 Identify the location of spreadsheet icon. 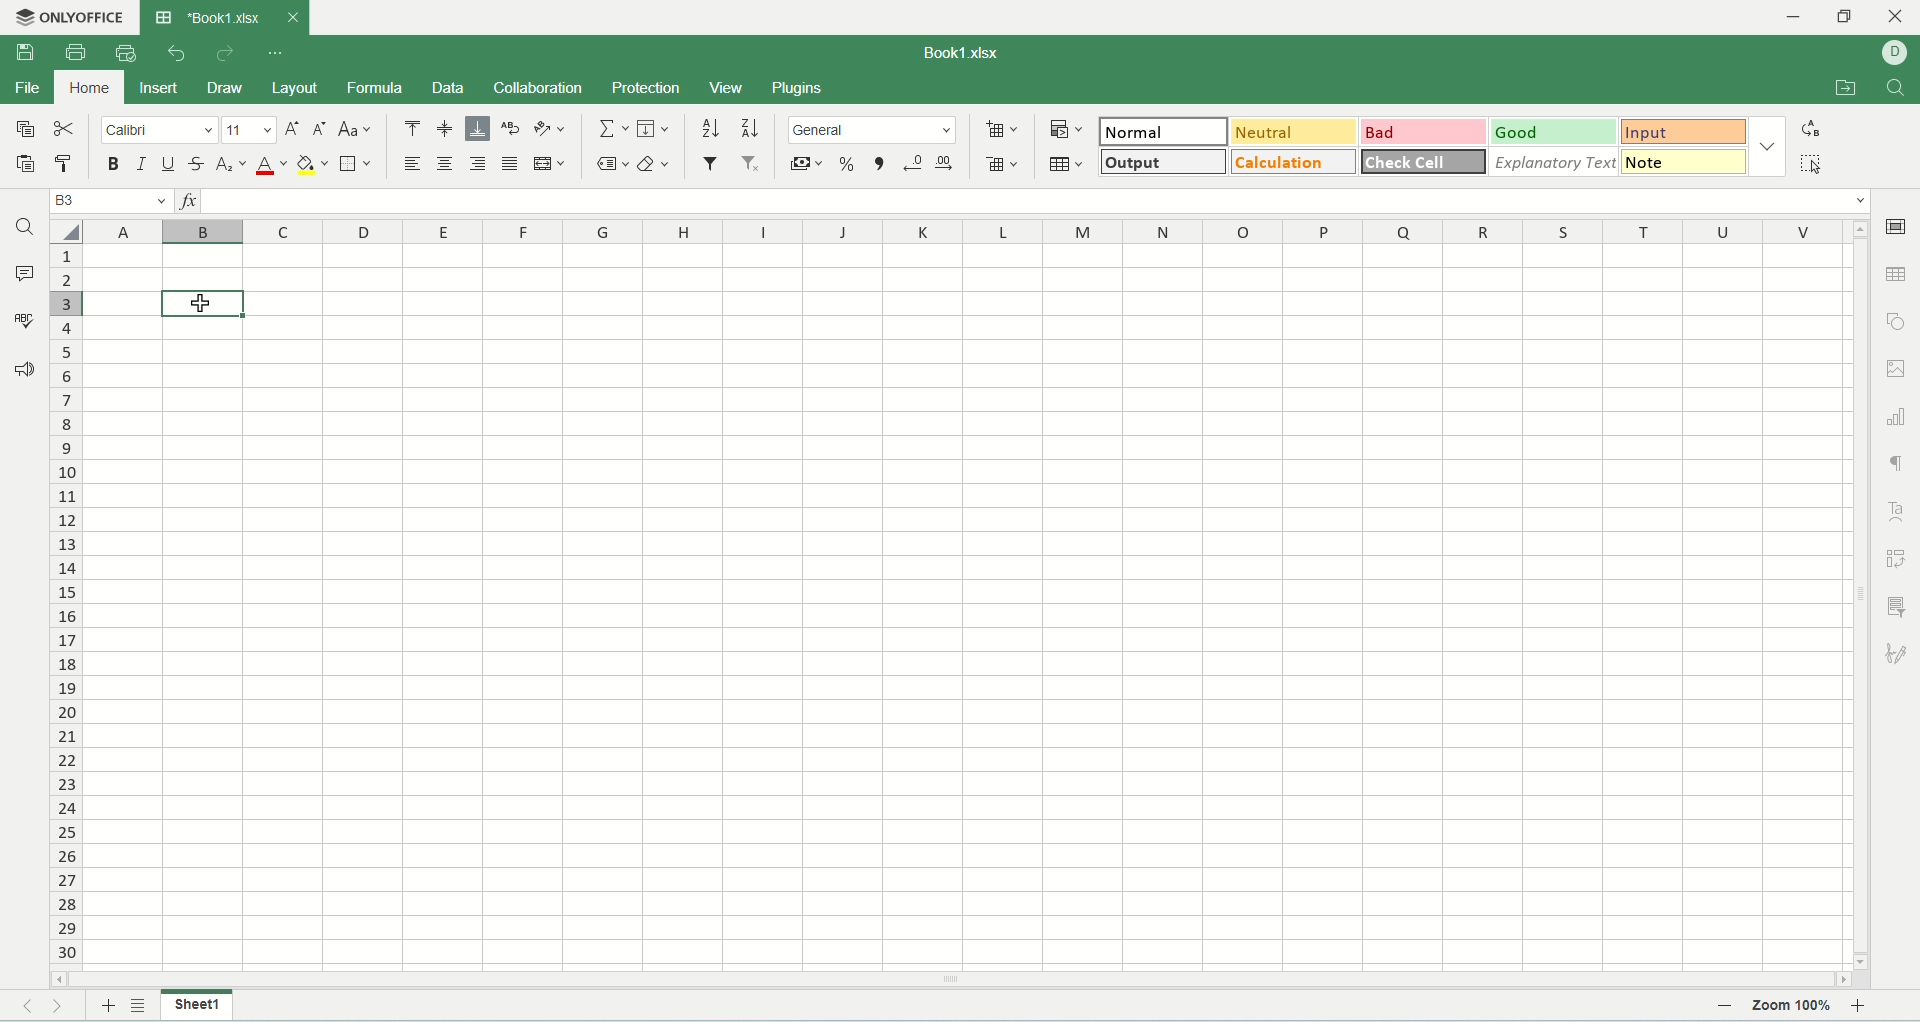
(163, 18).